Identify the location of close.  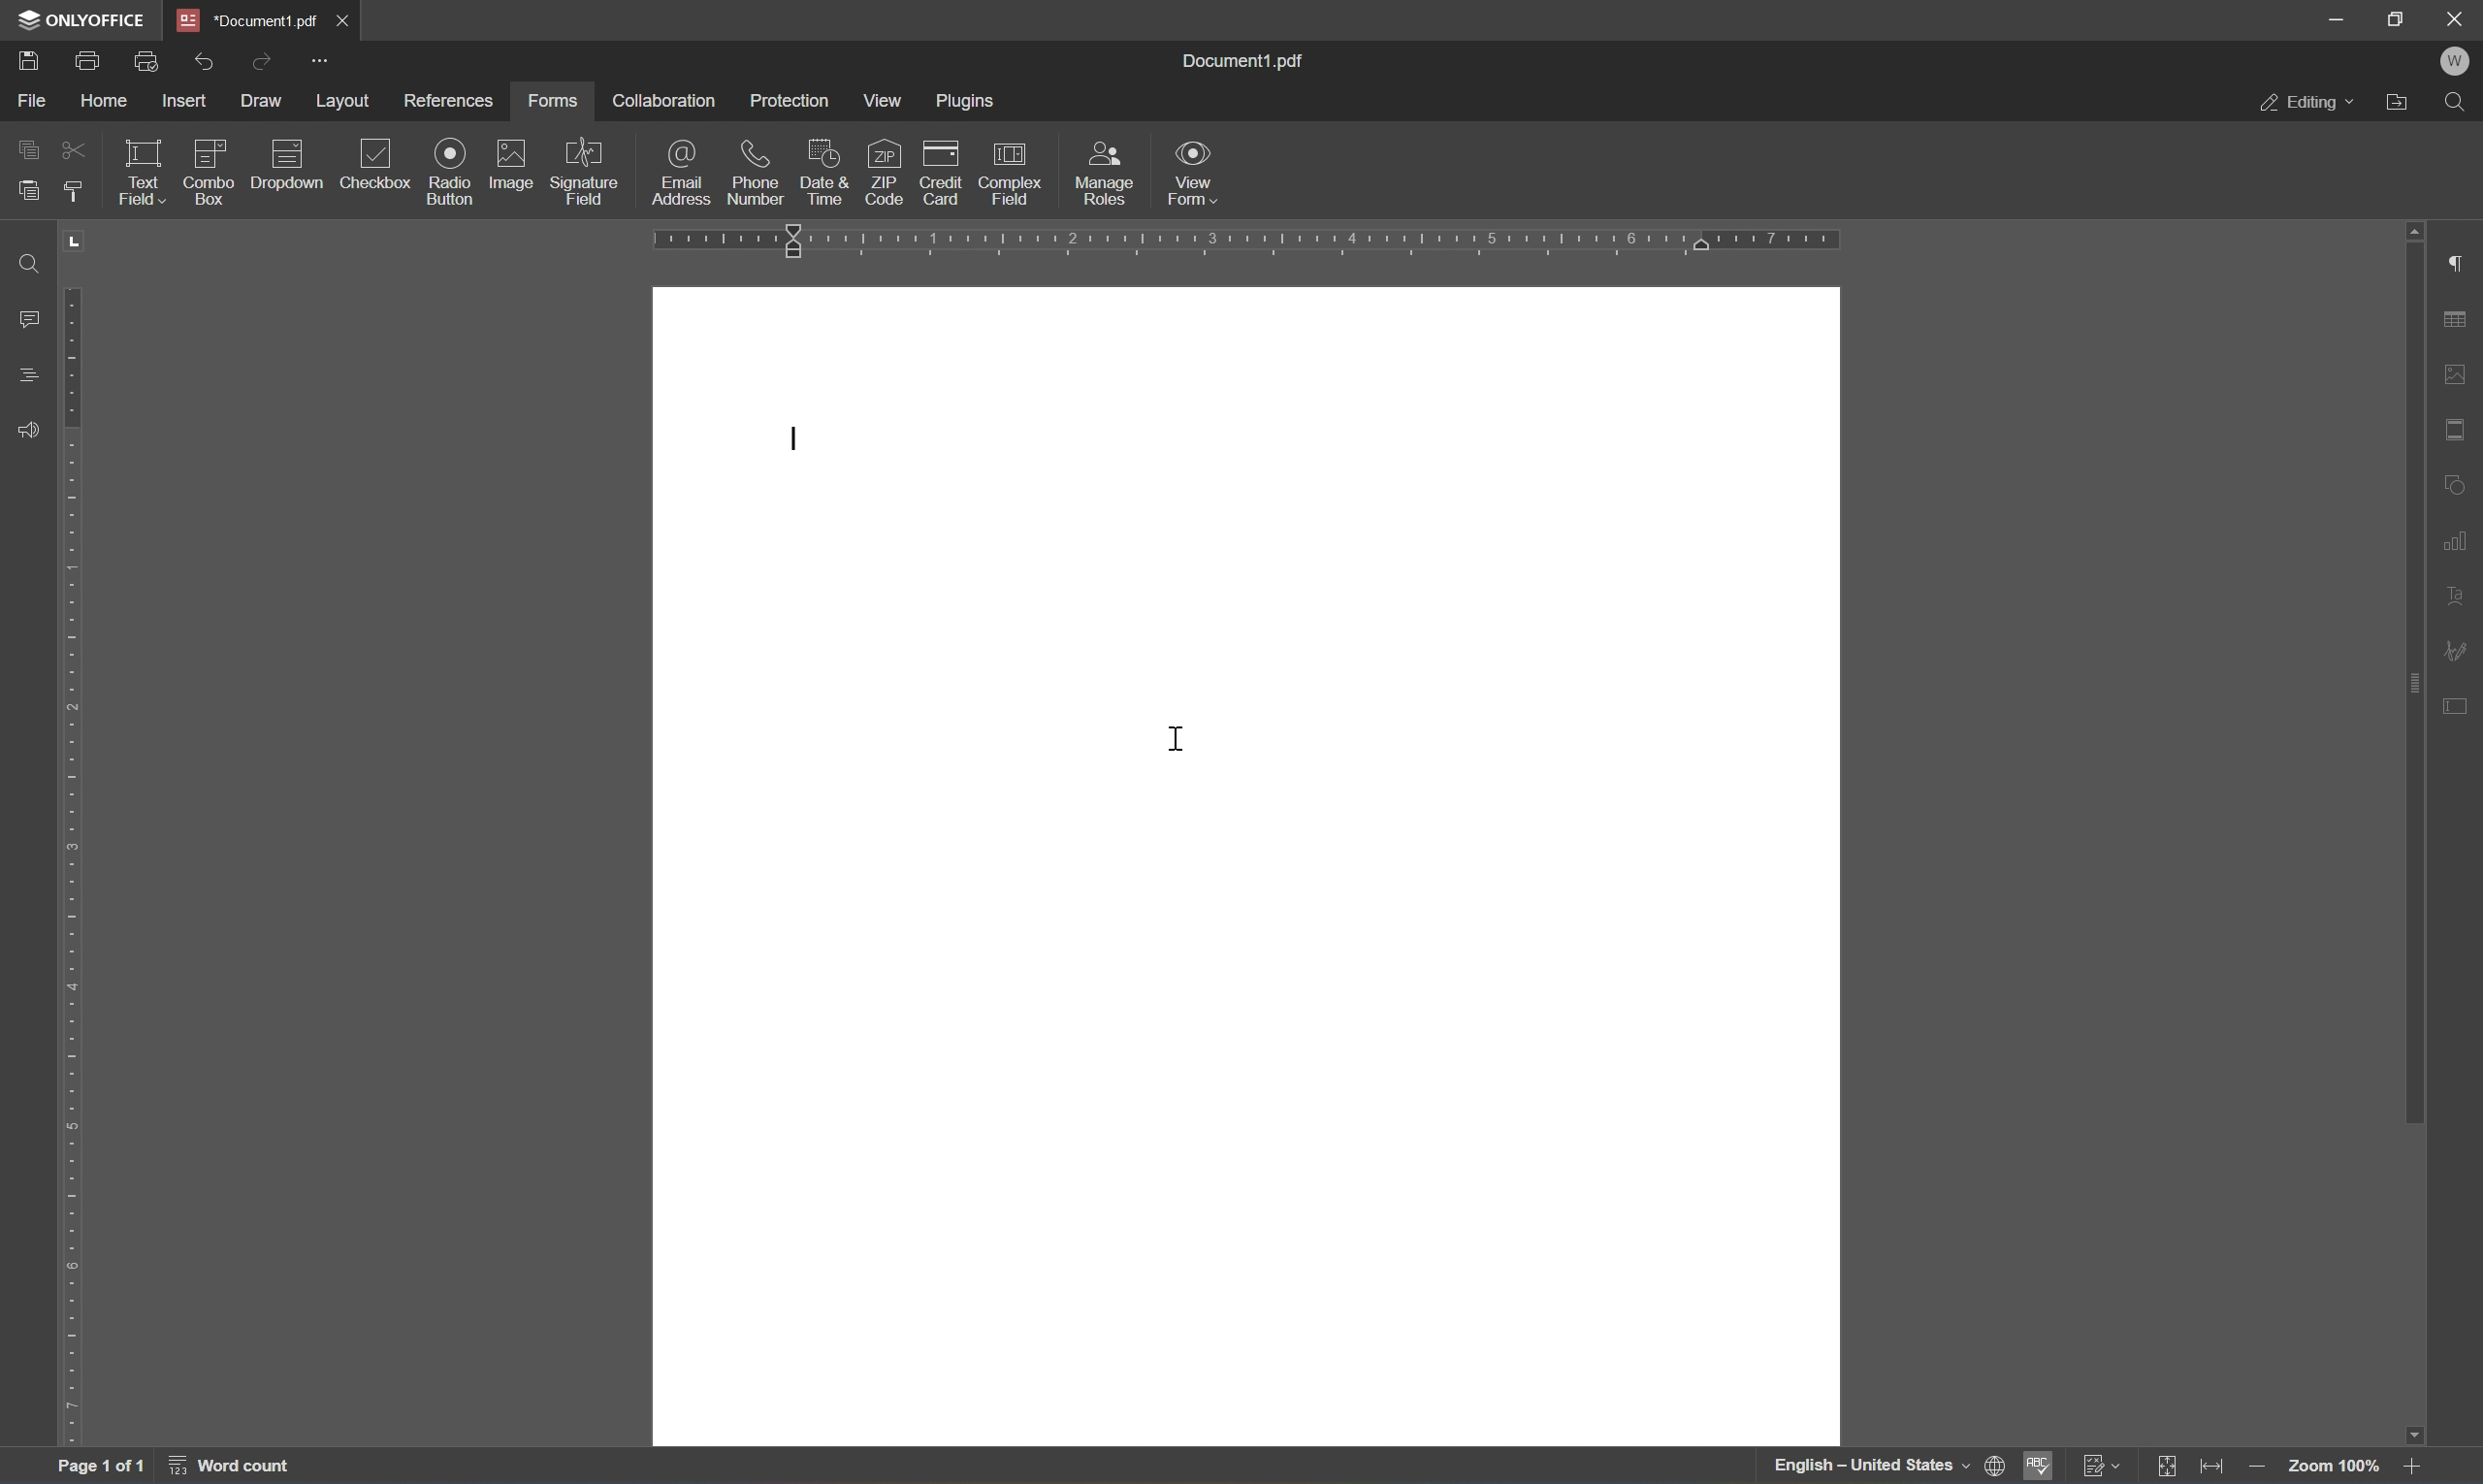
(340, 17).